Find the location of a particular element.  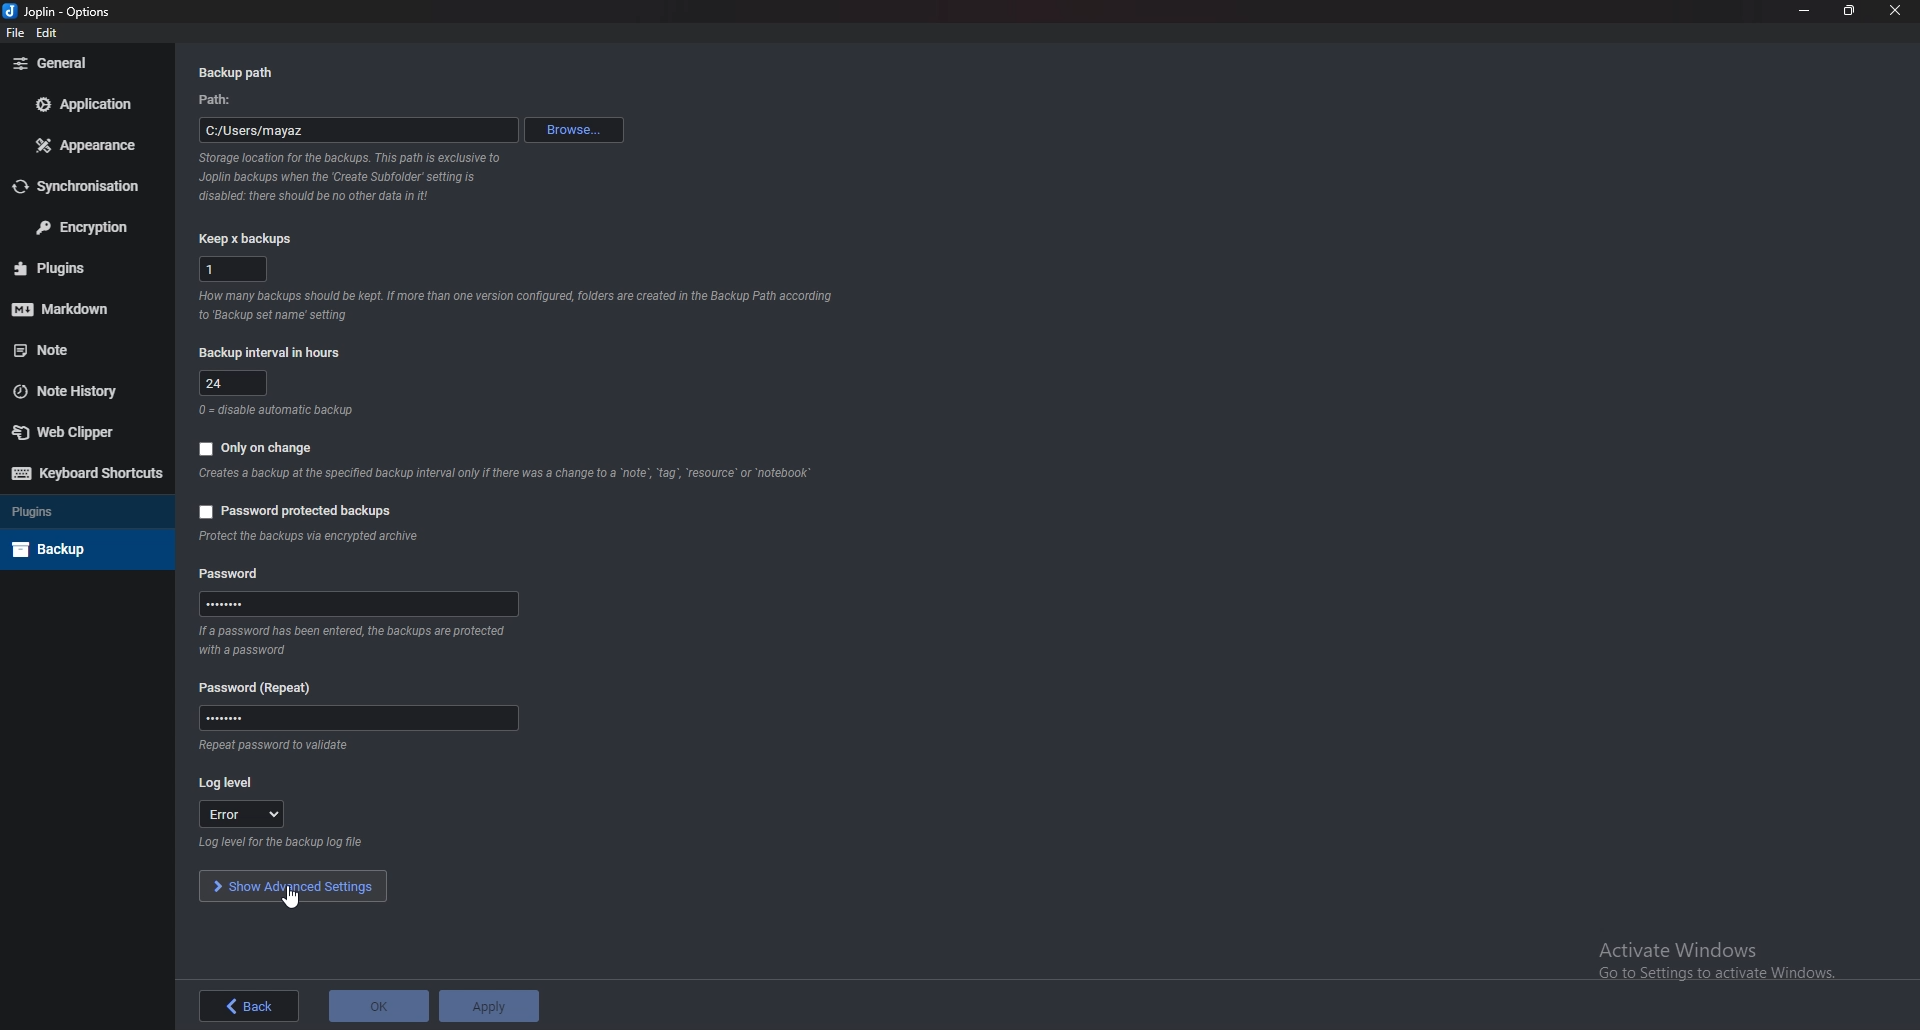

error is located at coordinates (241, 812).